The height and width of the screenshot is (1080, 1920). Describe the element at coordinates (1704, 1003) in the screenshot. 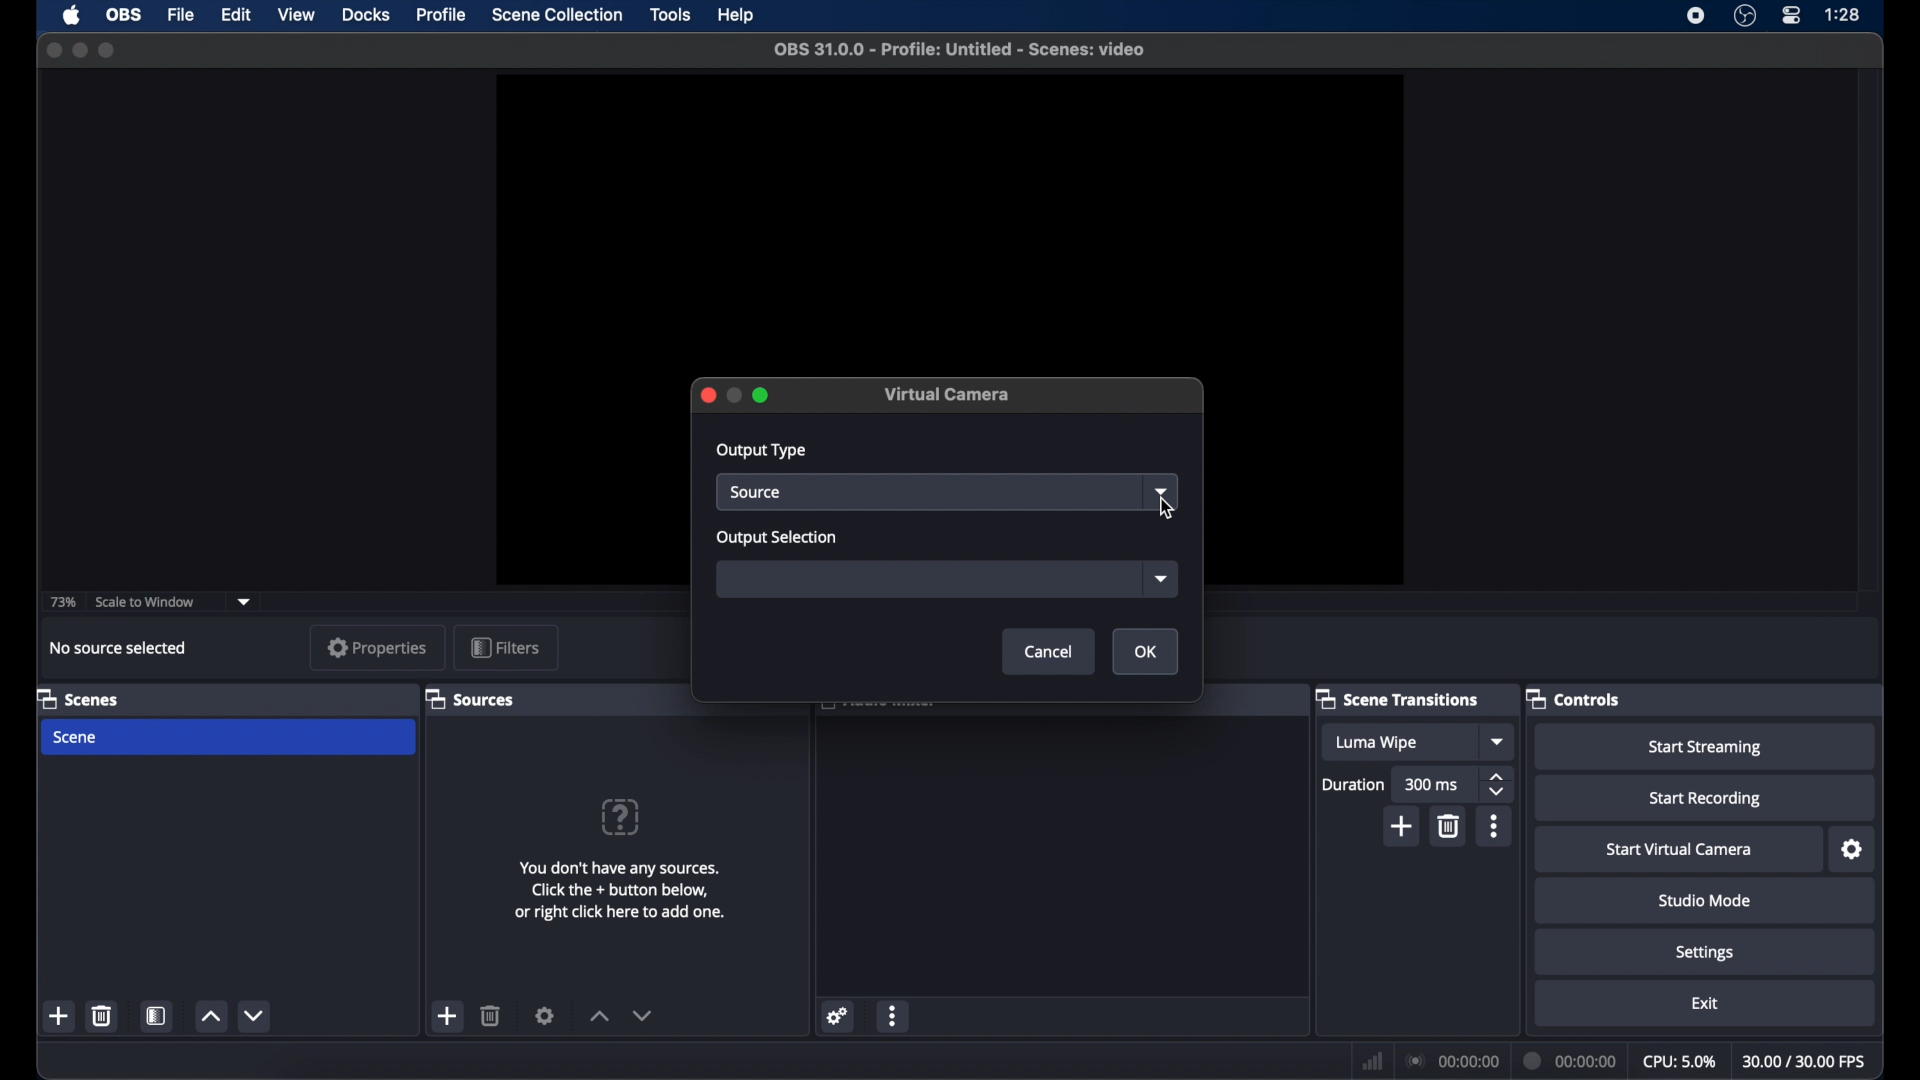

I see `exit` at that location.